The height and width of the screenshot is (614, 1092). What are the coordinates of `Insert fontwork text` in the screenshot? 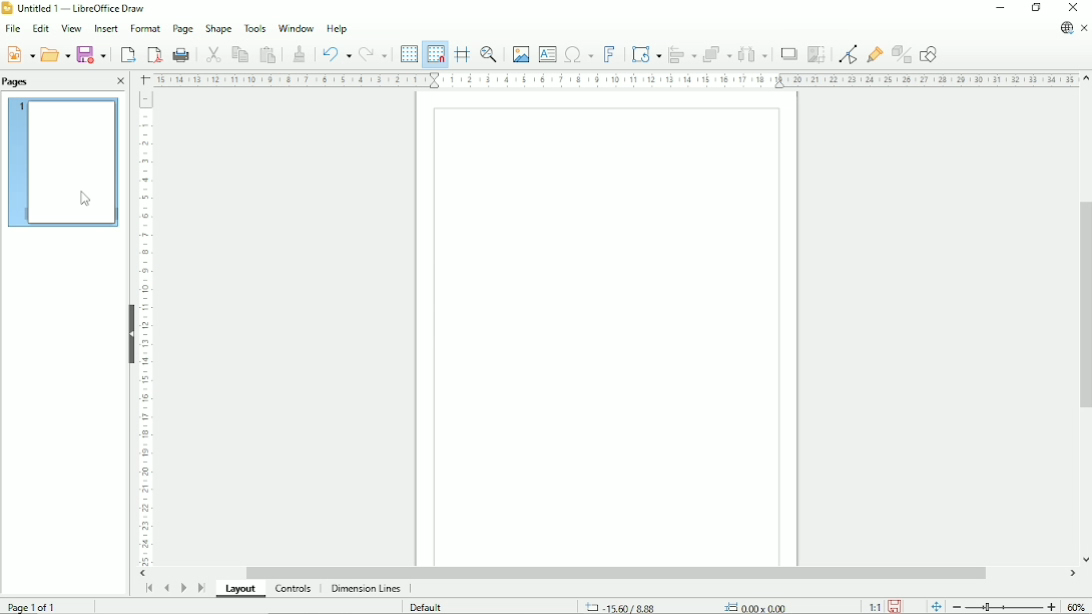 It's located at (610, 53).